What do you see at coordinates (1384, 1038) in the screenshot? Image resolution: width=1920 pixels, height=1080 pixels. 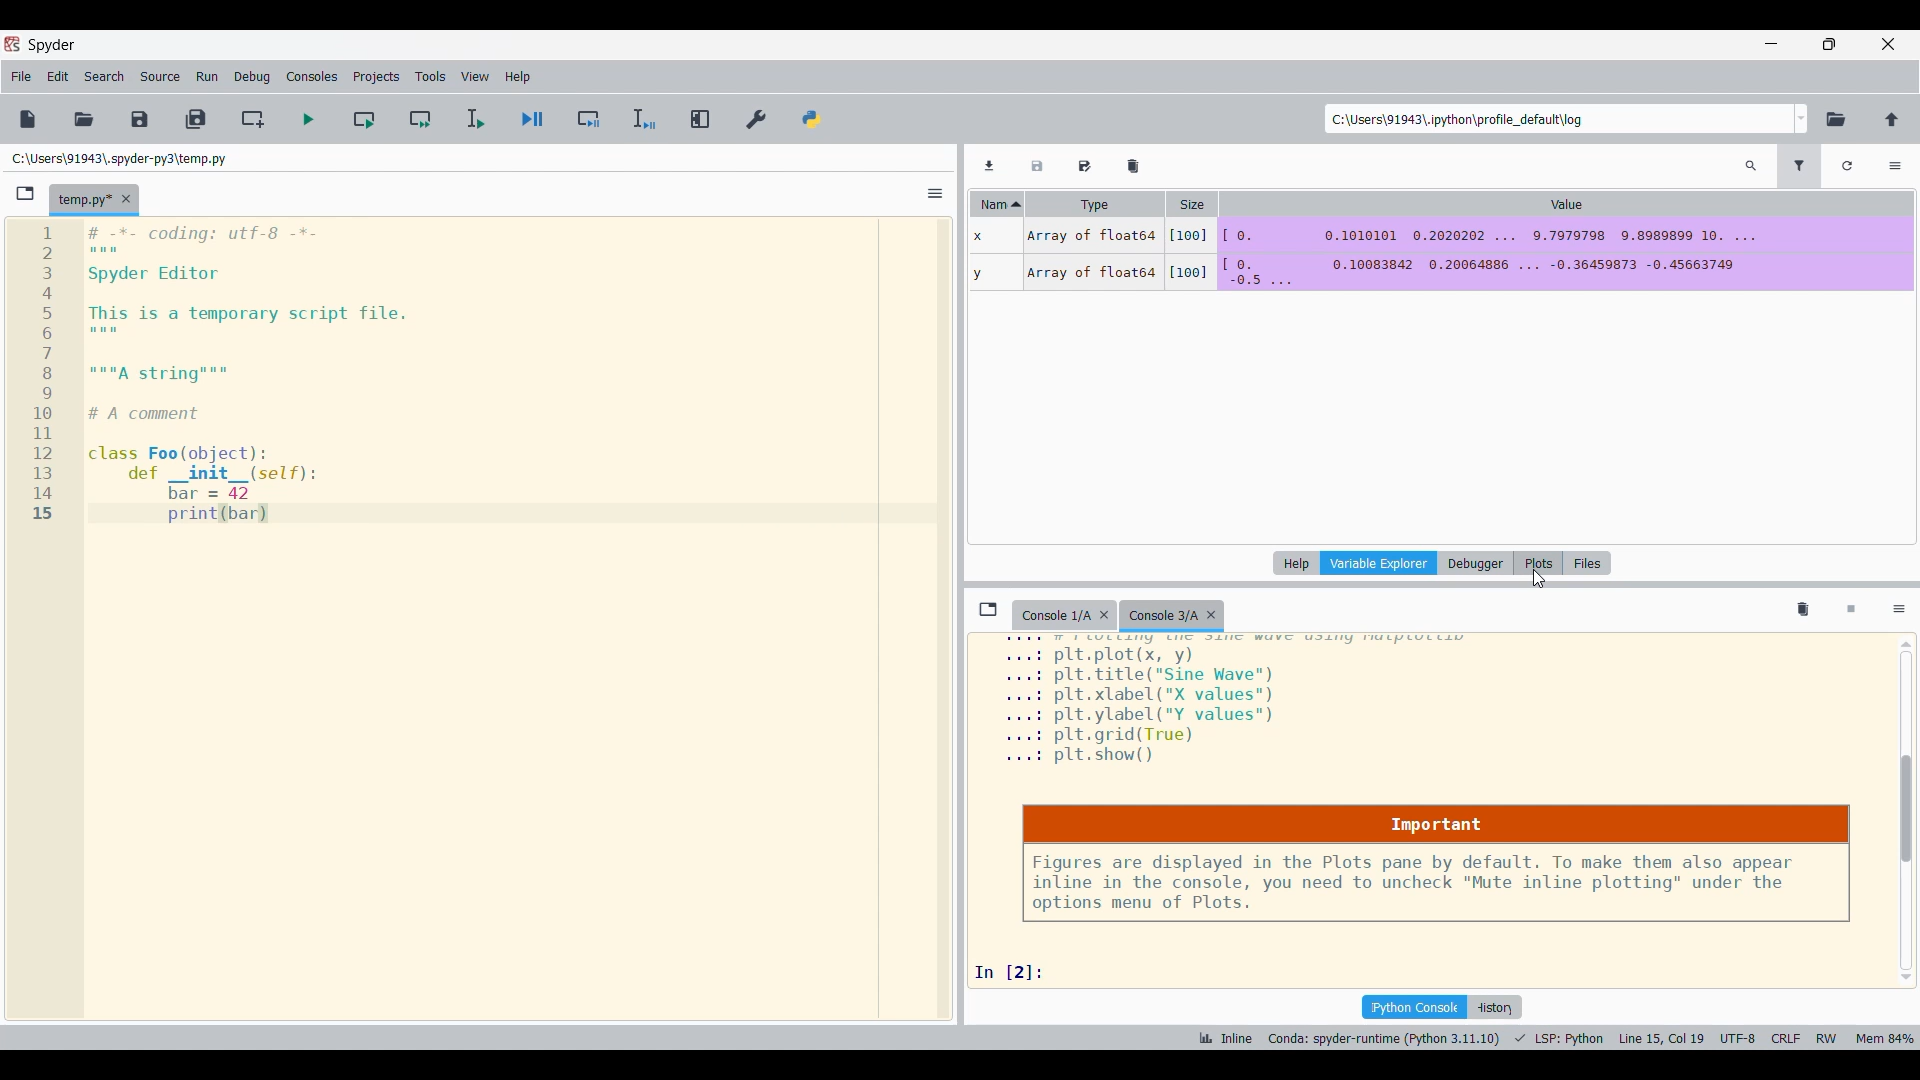 I see `INTERPRETER` at bounding box center [1384, 1038].